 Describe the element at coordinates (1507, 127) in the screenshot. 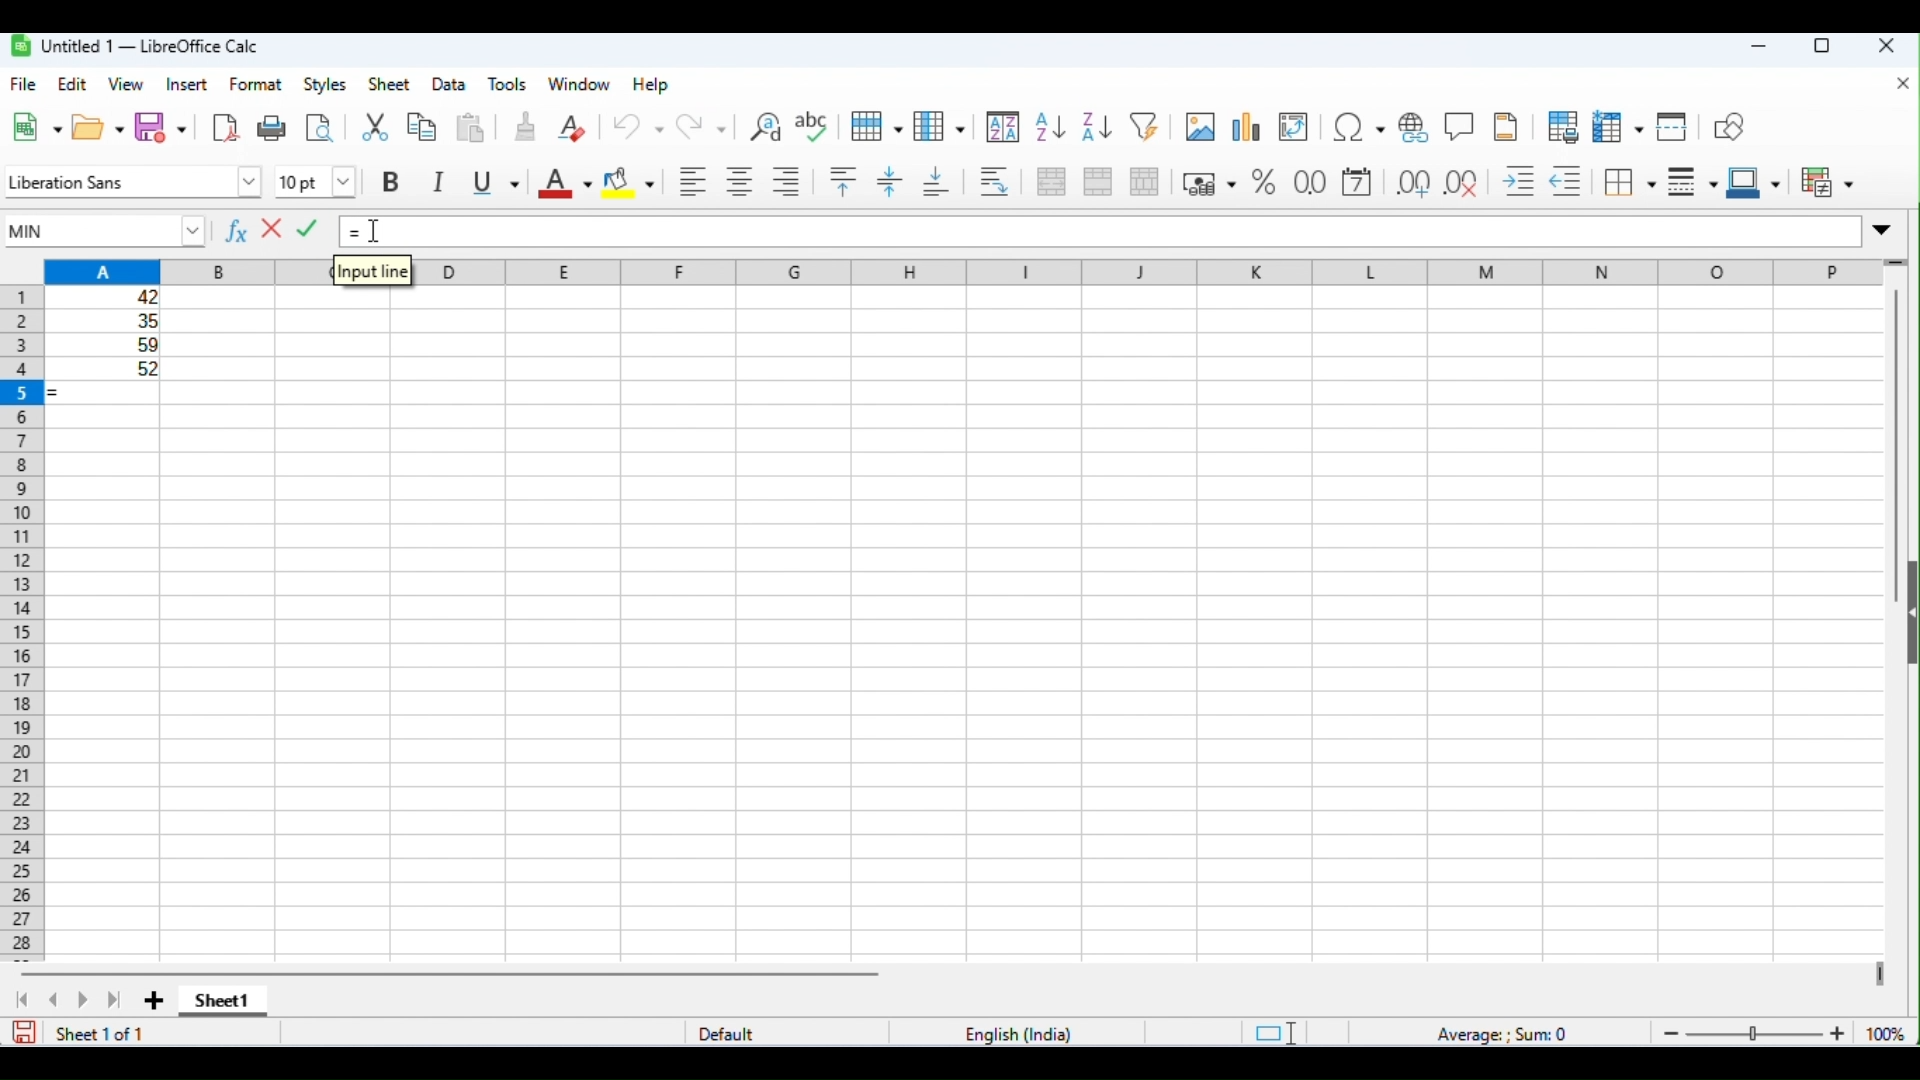

I see `insert header and footer` at that location.